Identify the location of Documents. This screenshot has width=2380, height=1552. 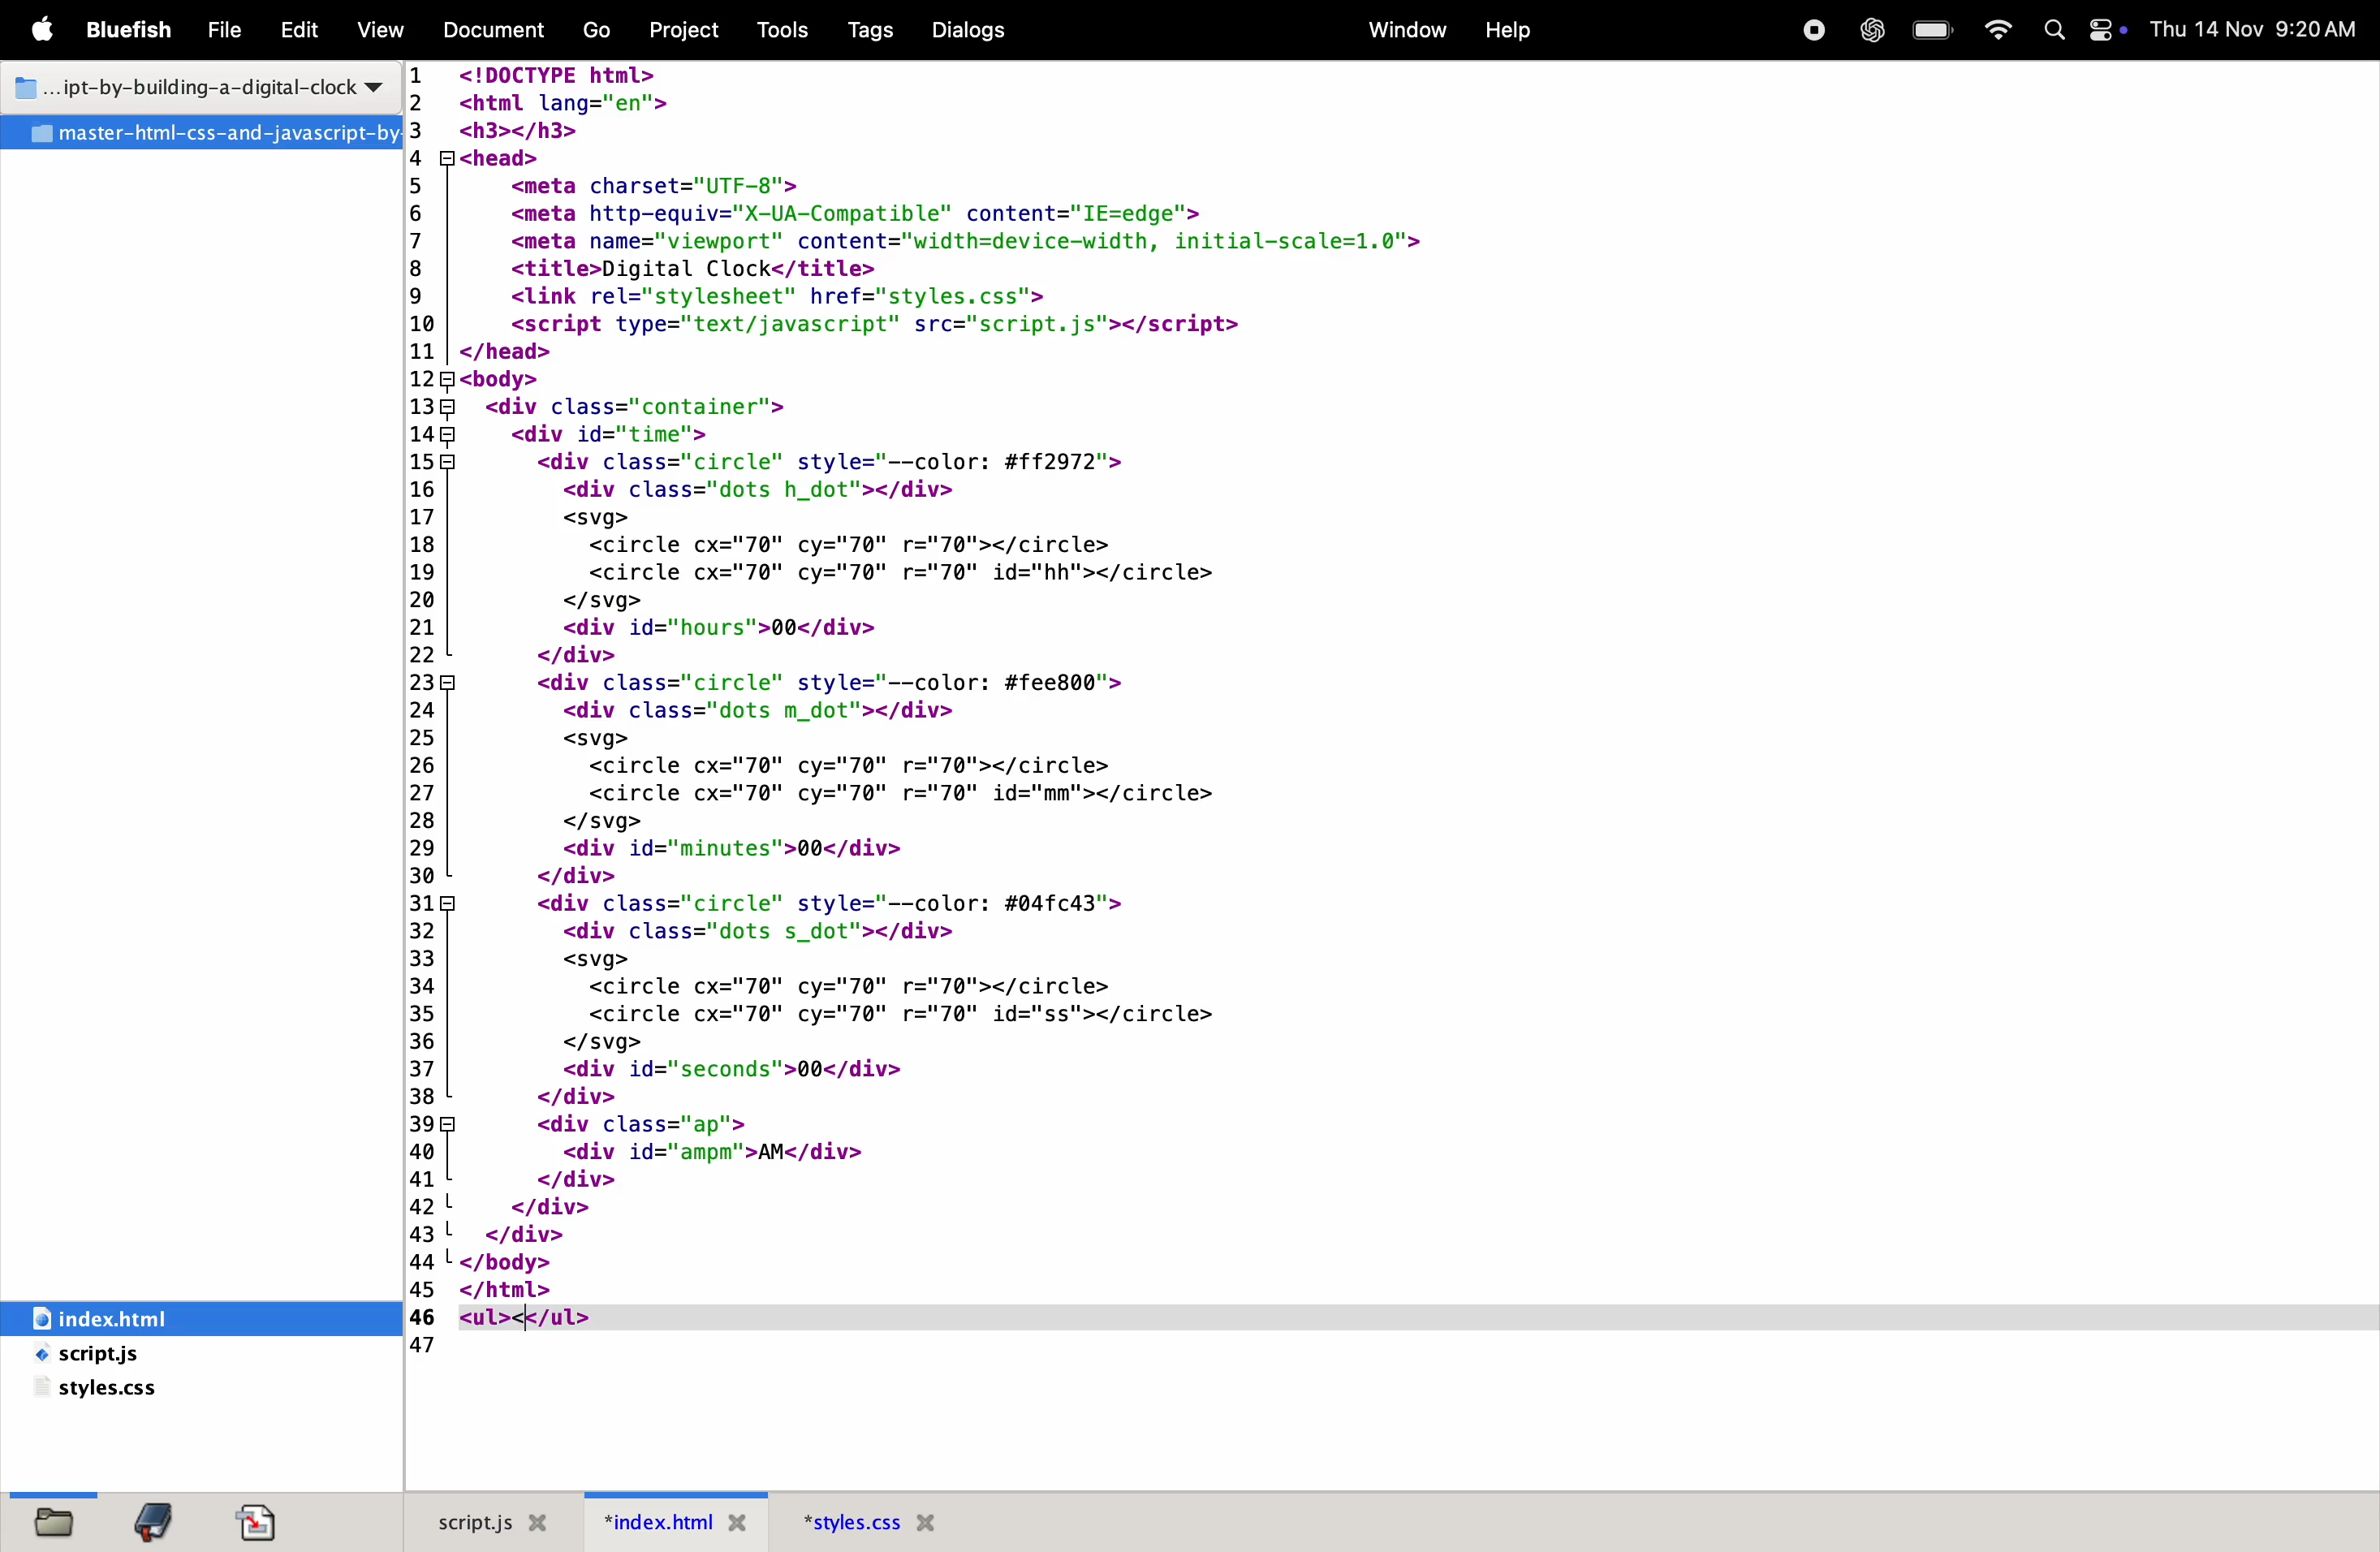
(497, 31).